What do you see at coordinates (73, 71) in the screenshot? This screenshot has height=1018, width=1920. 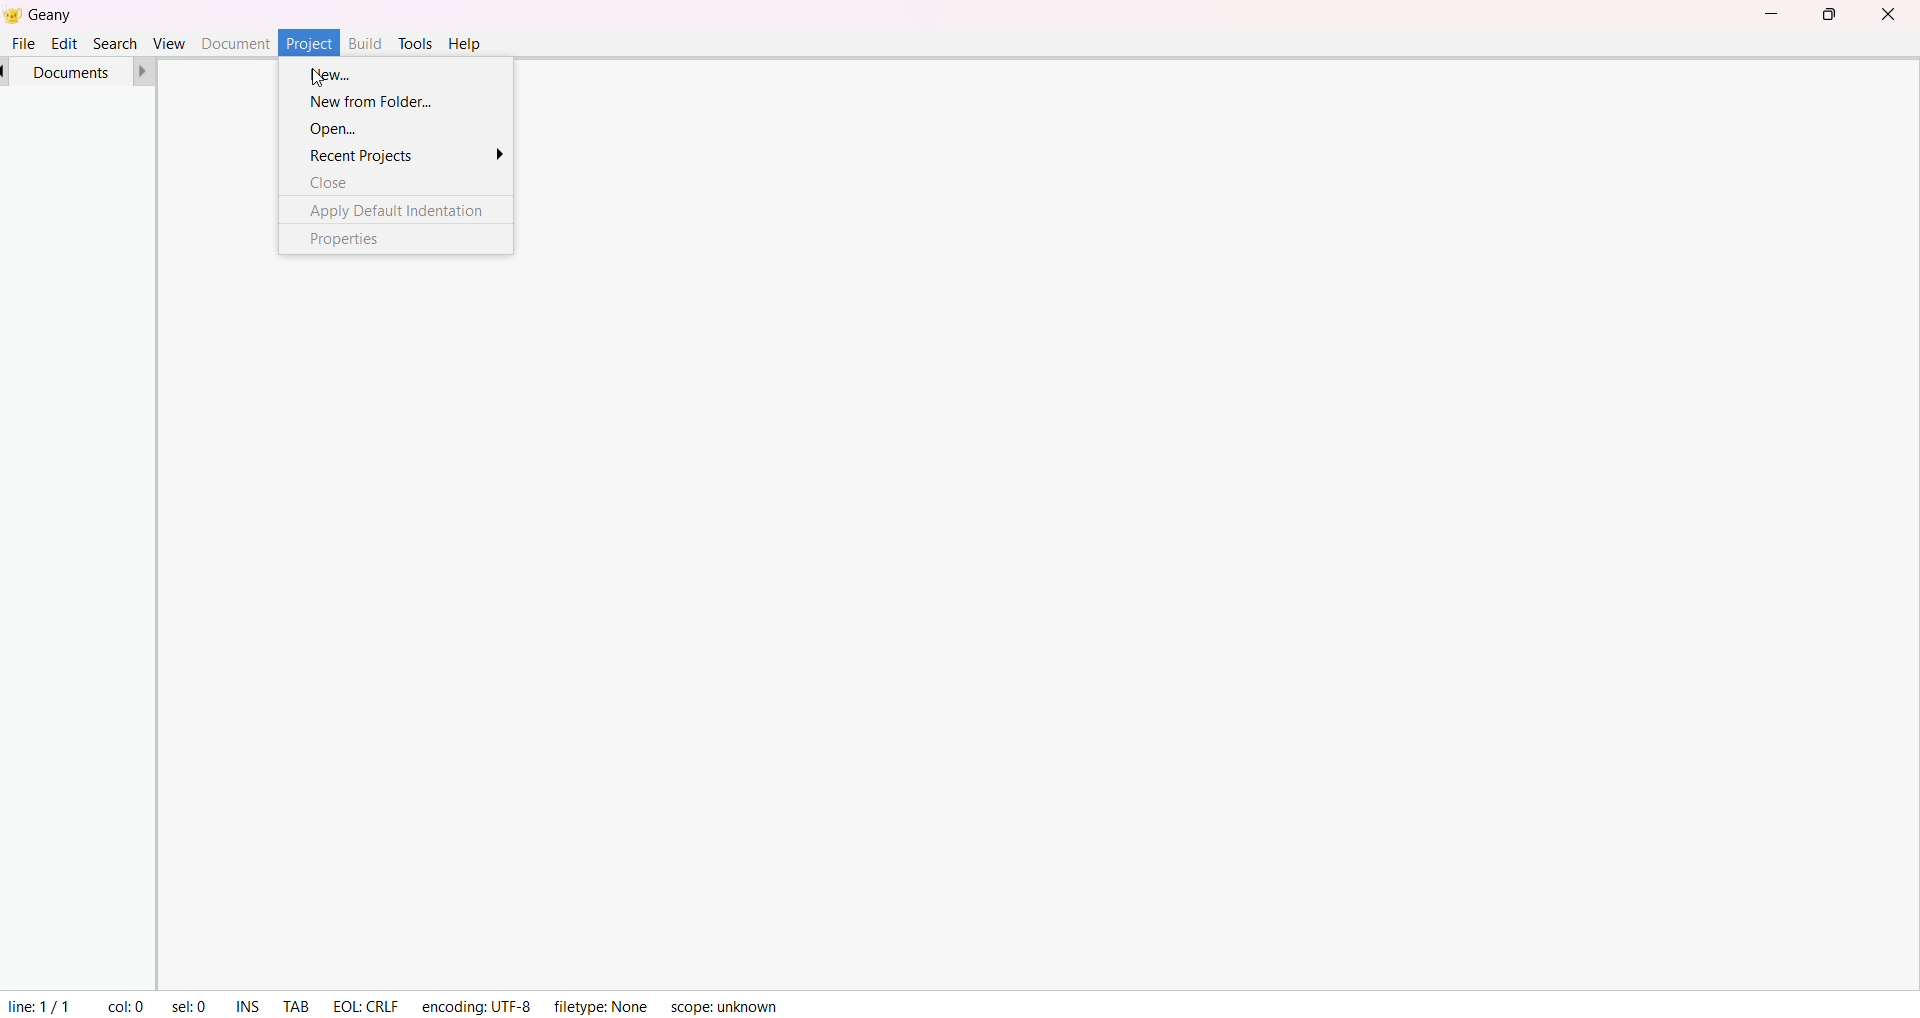 I see `documents` at bounding box center [73, 71].